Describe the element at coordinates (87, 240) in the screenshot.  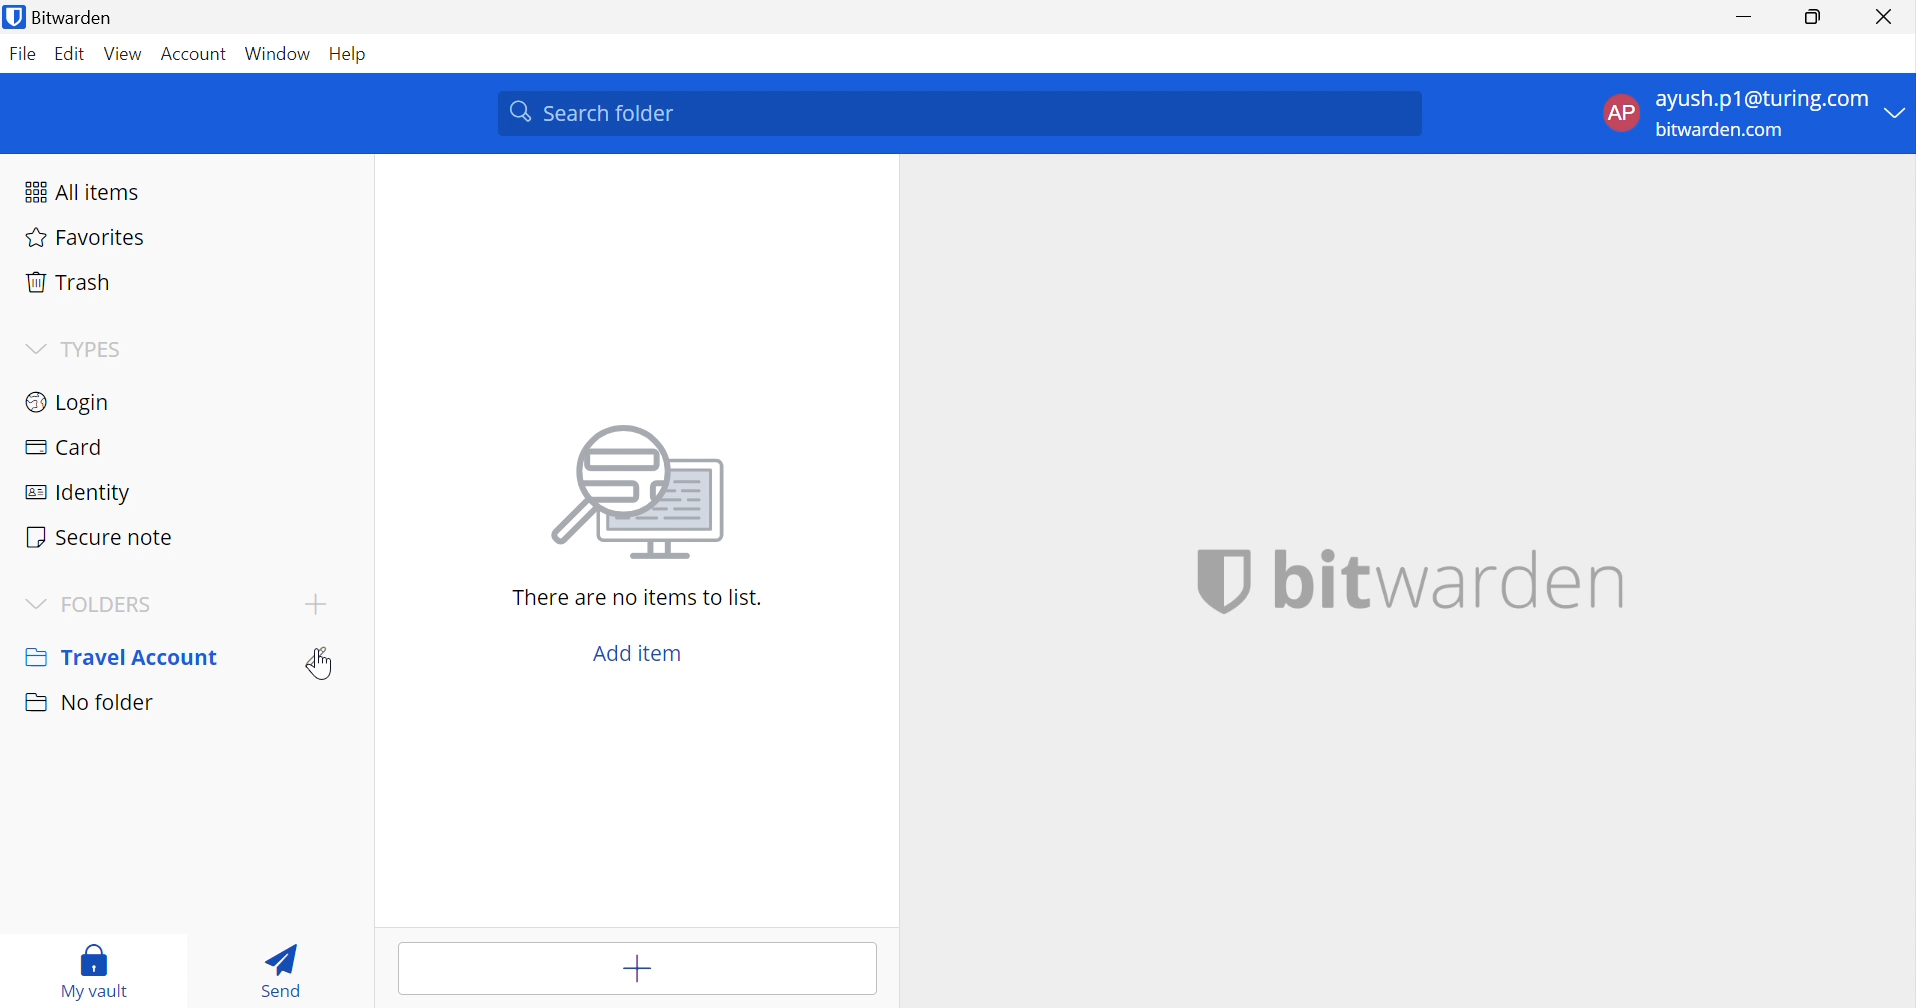
I see `Favorites` at that location.